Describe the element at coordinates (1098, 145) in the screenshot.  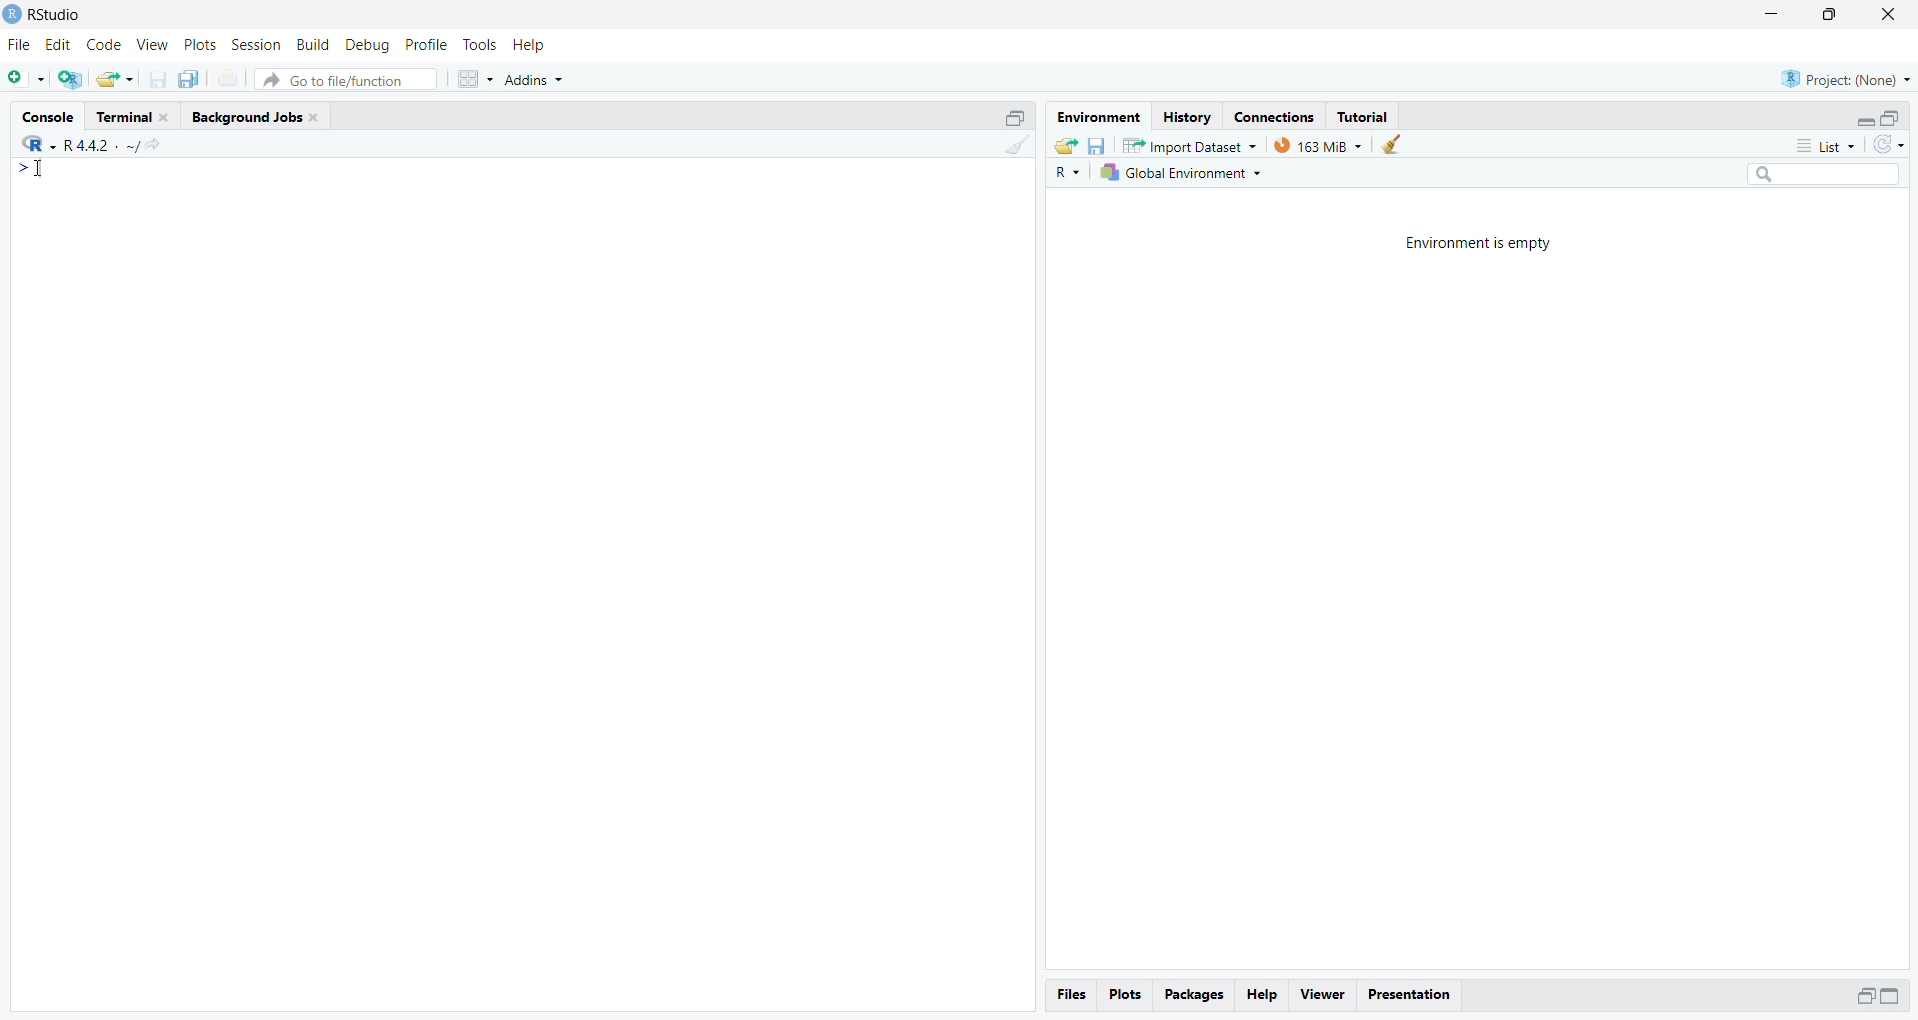
I see `save` at that location.